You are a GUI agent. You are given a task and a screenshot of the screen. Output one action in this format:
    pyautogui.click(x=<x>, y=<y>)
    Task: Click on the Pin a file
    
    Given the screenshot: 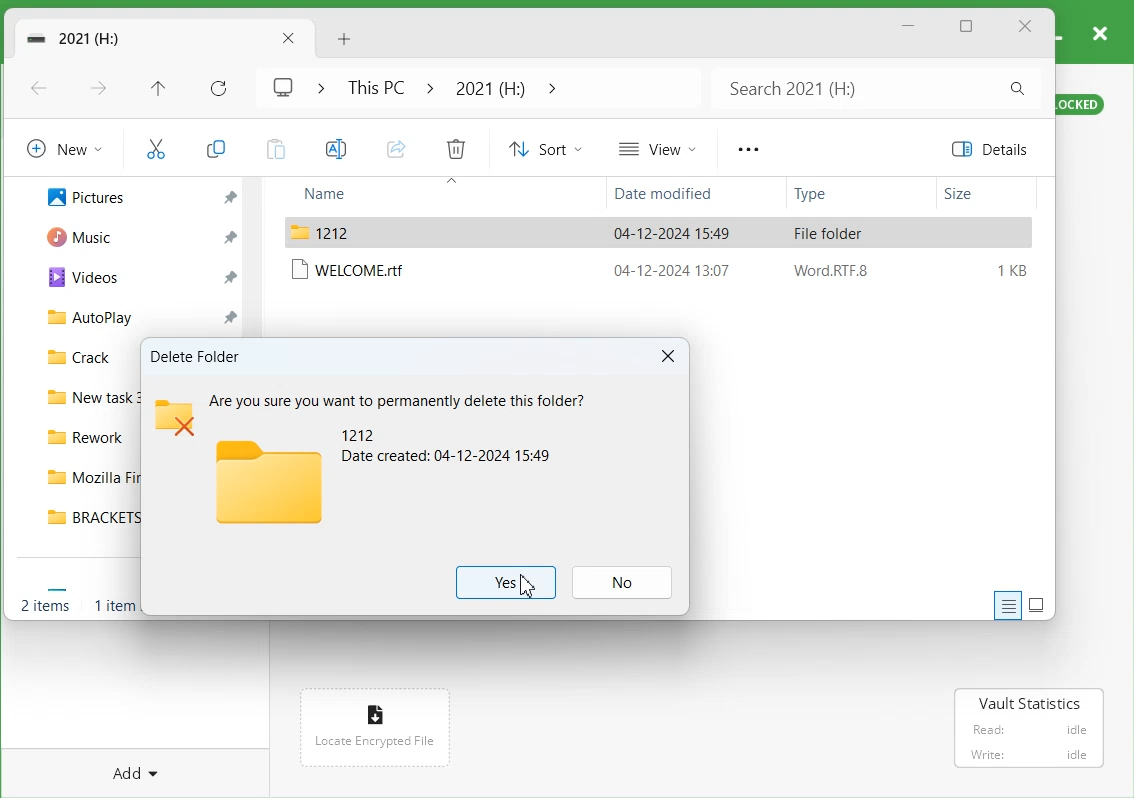 What is the action you would take?
    pyautogui.click(x=228, y=239)
    